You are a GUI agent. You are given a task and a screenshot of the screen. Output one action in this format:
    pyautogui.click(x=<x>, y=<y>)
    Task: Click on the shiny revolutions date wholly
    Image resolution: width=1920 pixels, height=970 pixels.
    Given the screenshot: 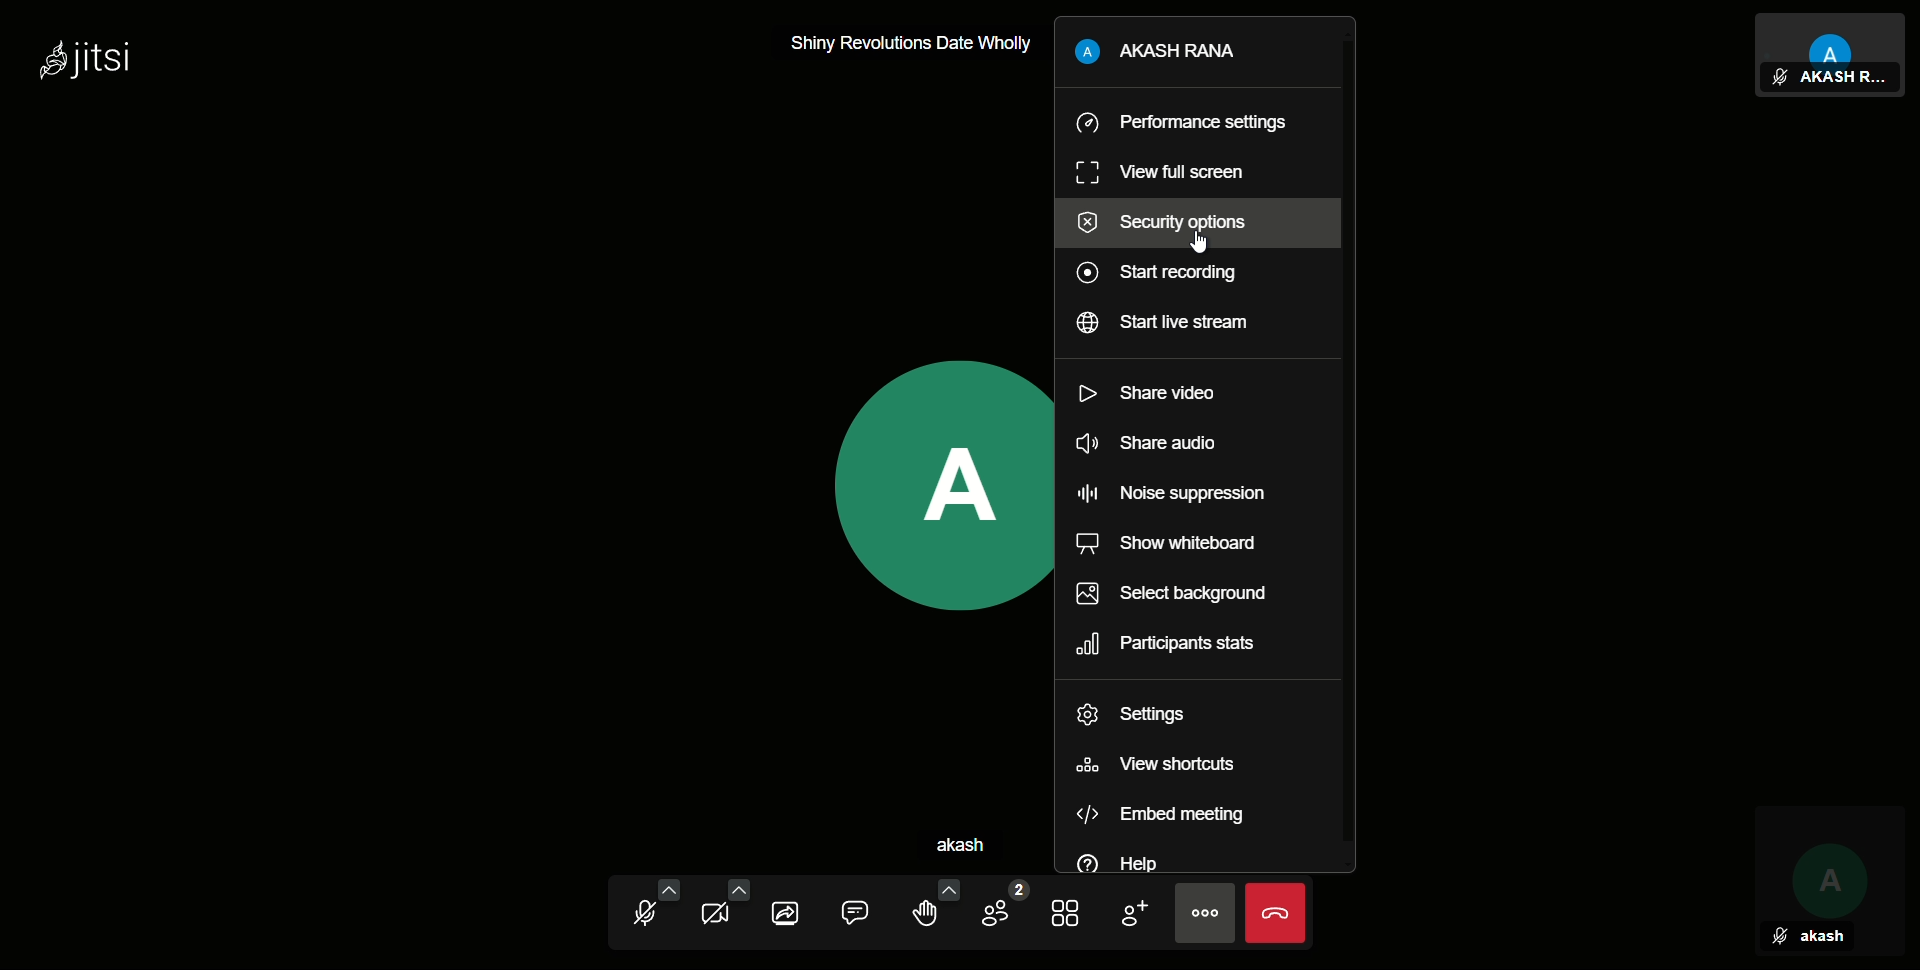 What is the action you would take?
    pyautogui.click(x=915, y=45)
    